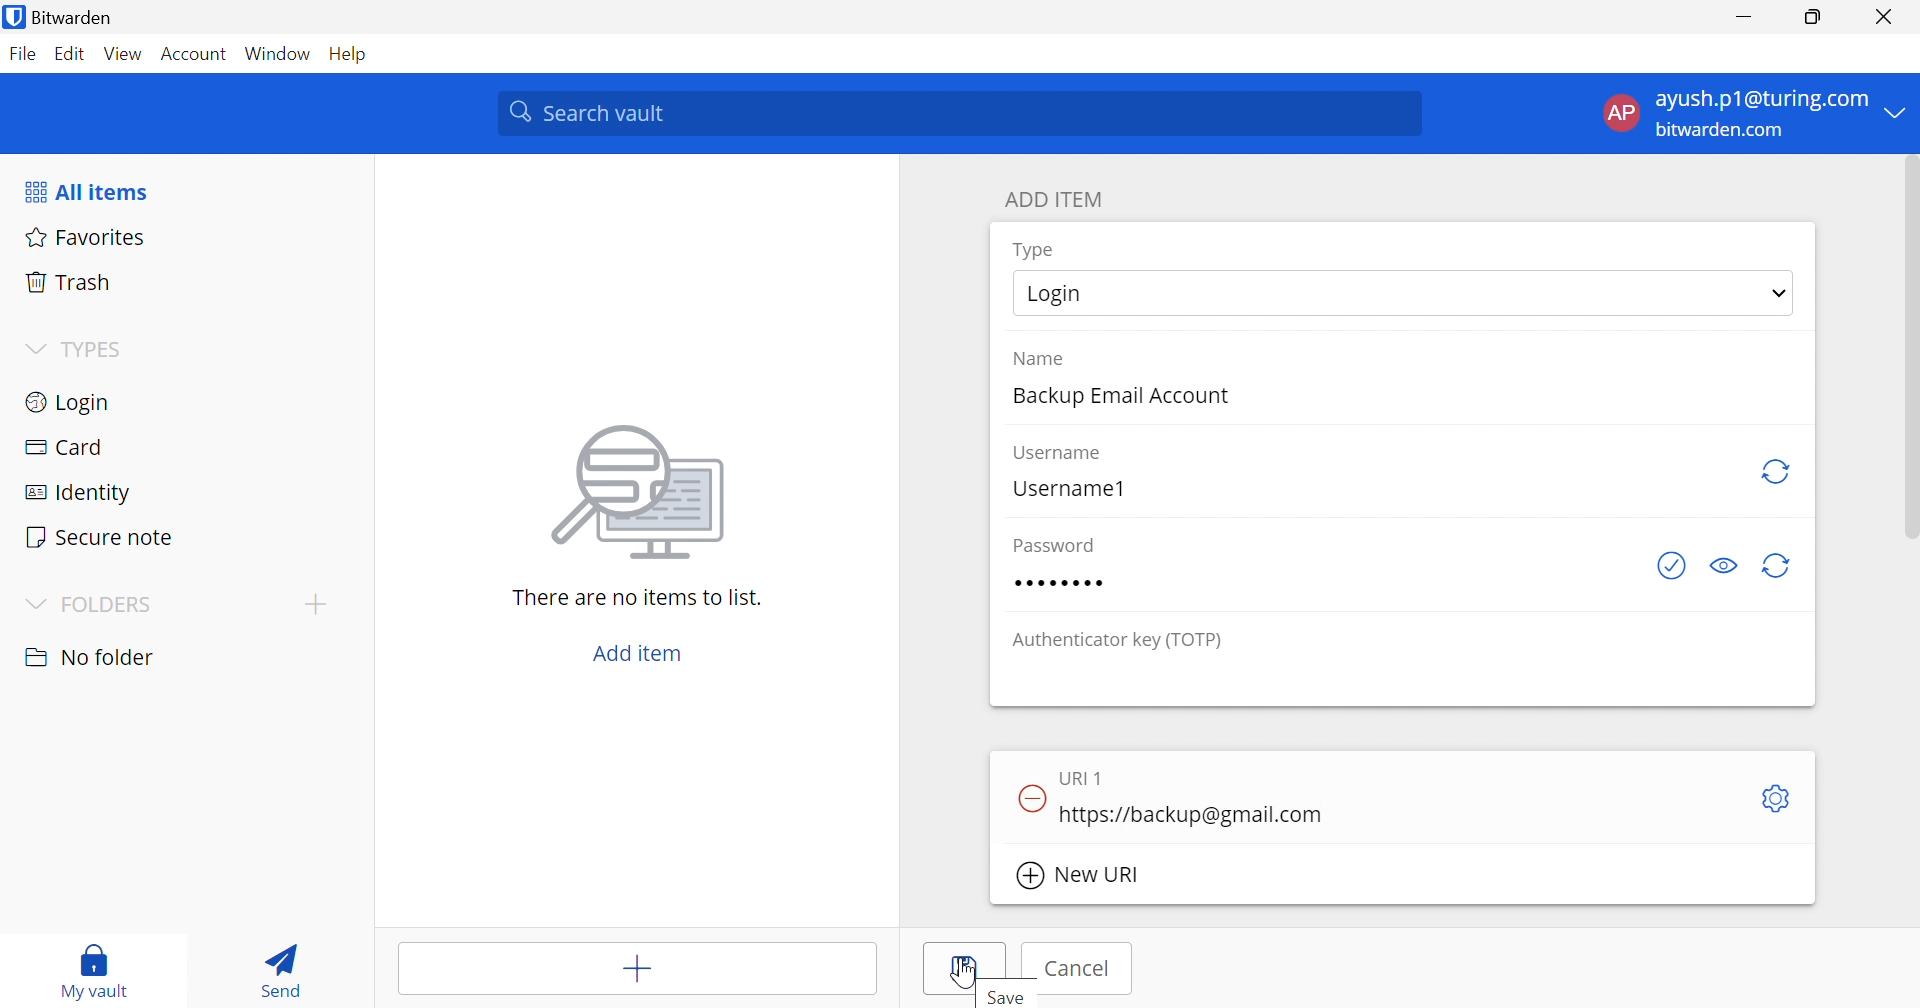 This screenshot has width=1920, height=1008. I want to click on Add item, so click(639, 651).